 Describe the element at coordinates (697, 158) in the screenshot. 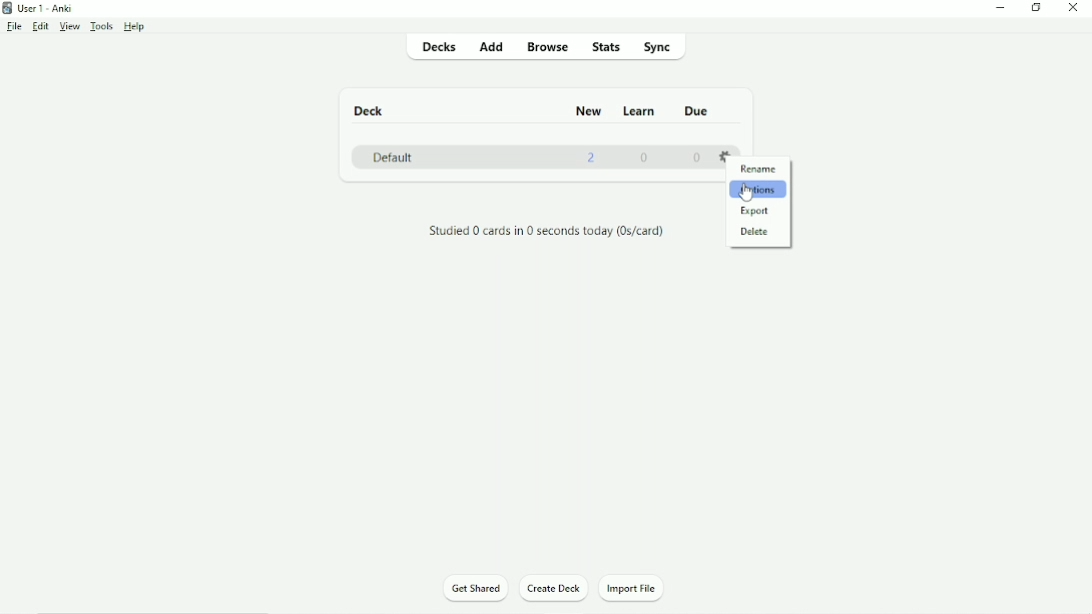

I see `0` at that location.